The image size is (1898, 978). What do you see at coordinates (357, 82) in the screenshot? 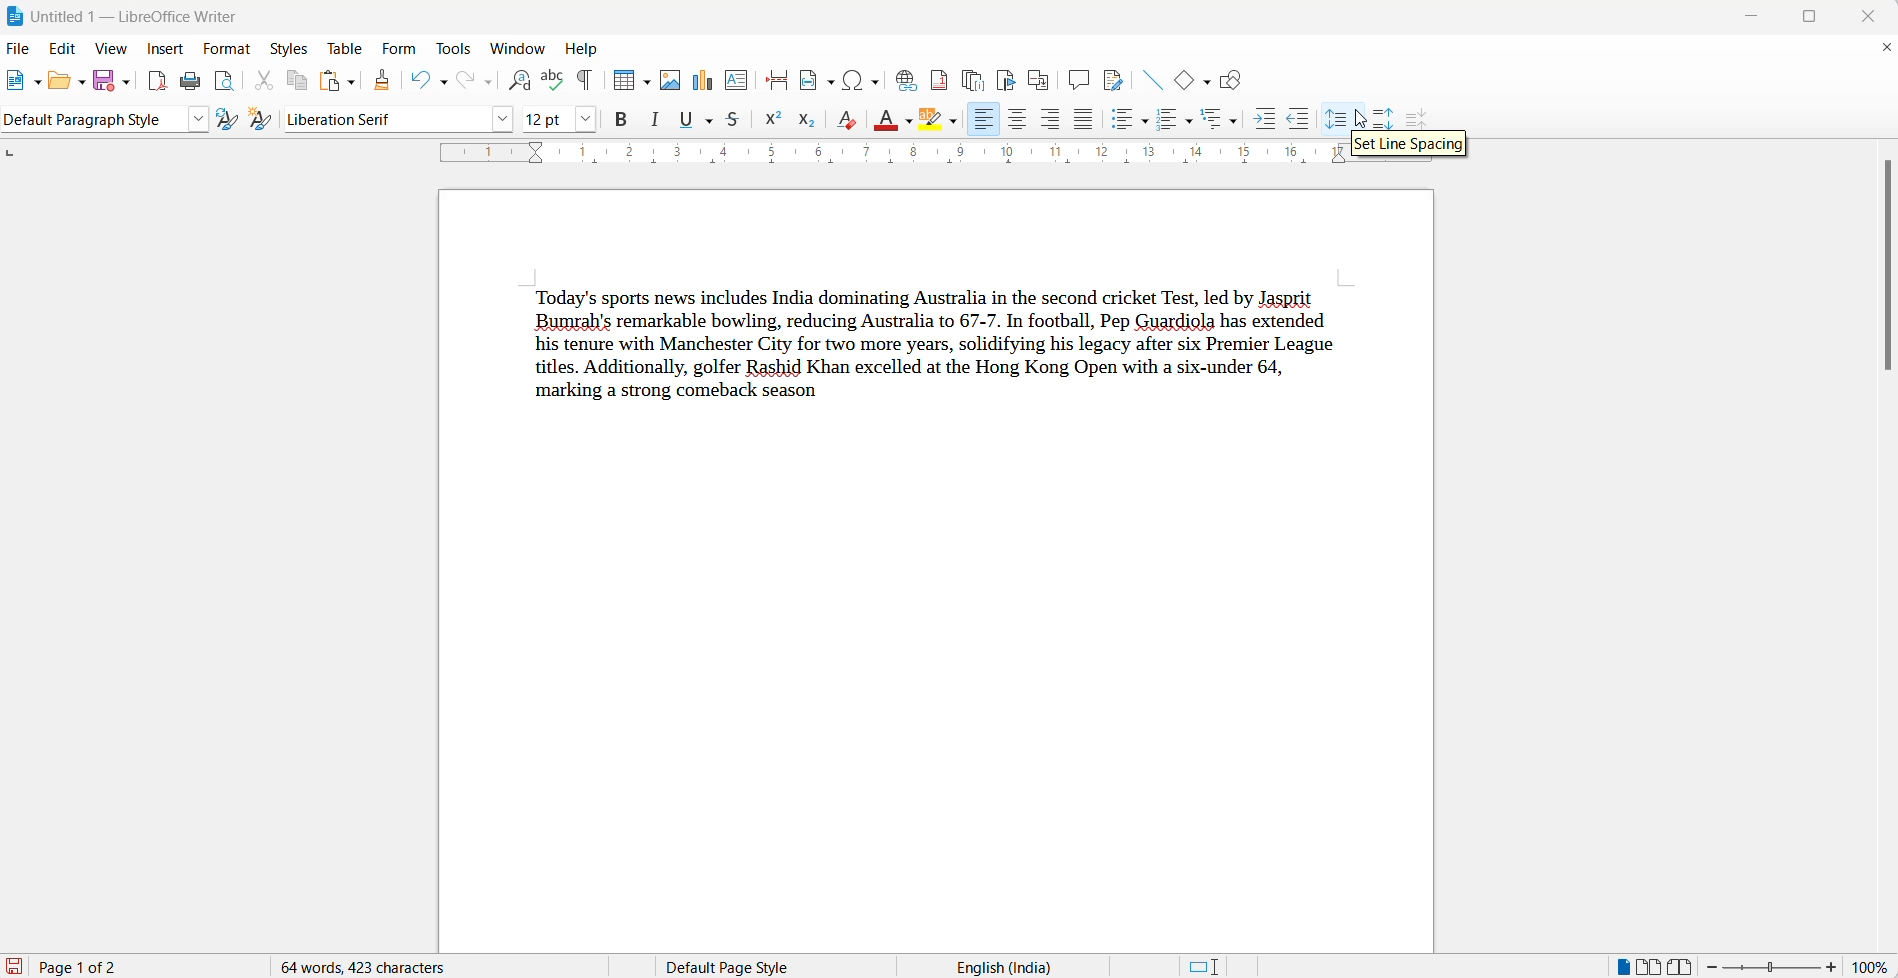
I see `paste options` at bounding box center [357, 82].